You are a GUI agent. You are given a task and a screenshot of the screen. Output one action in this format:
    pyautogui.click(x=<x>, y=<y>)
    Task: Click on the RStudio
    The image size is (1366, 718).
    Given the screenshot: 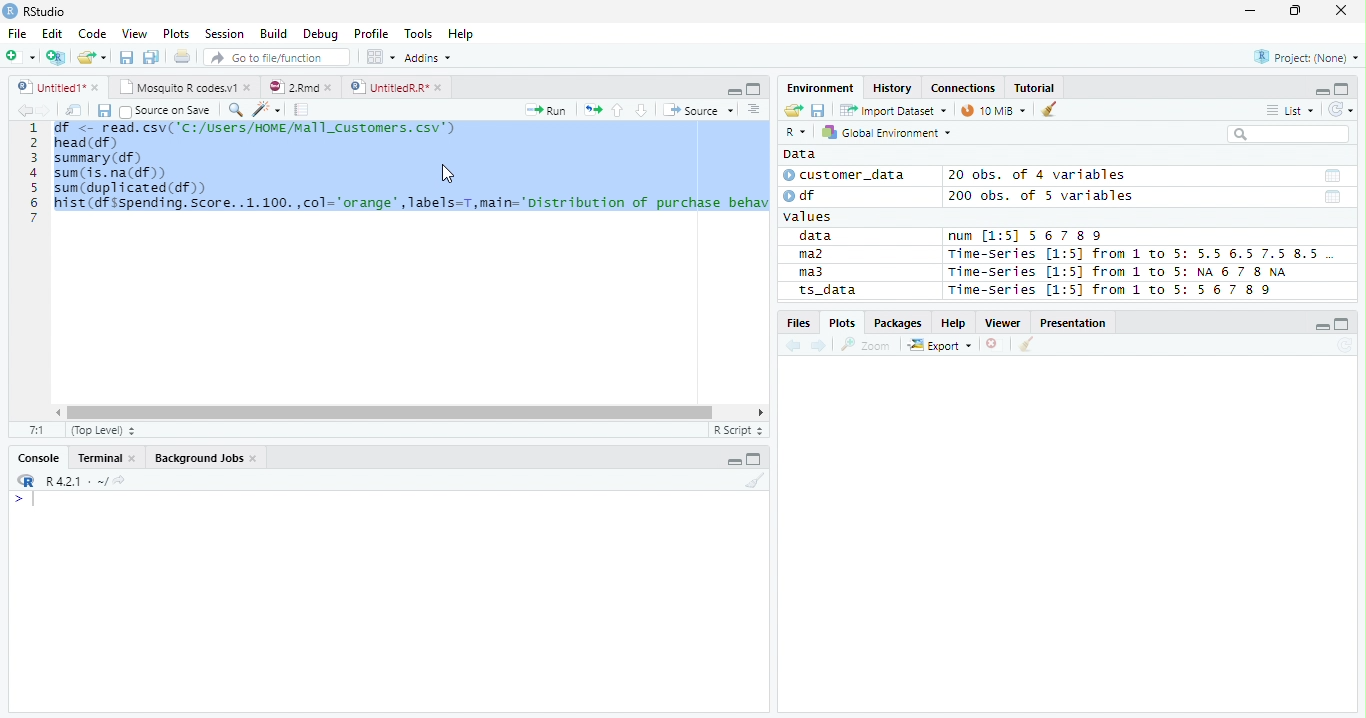 What is the action you would take?
    pyautogui.click(x=35, y=12)
    